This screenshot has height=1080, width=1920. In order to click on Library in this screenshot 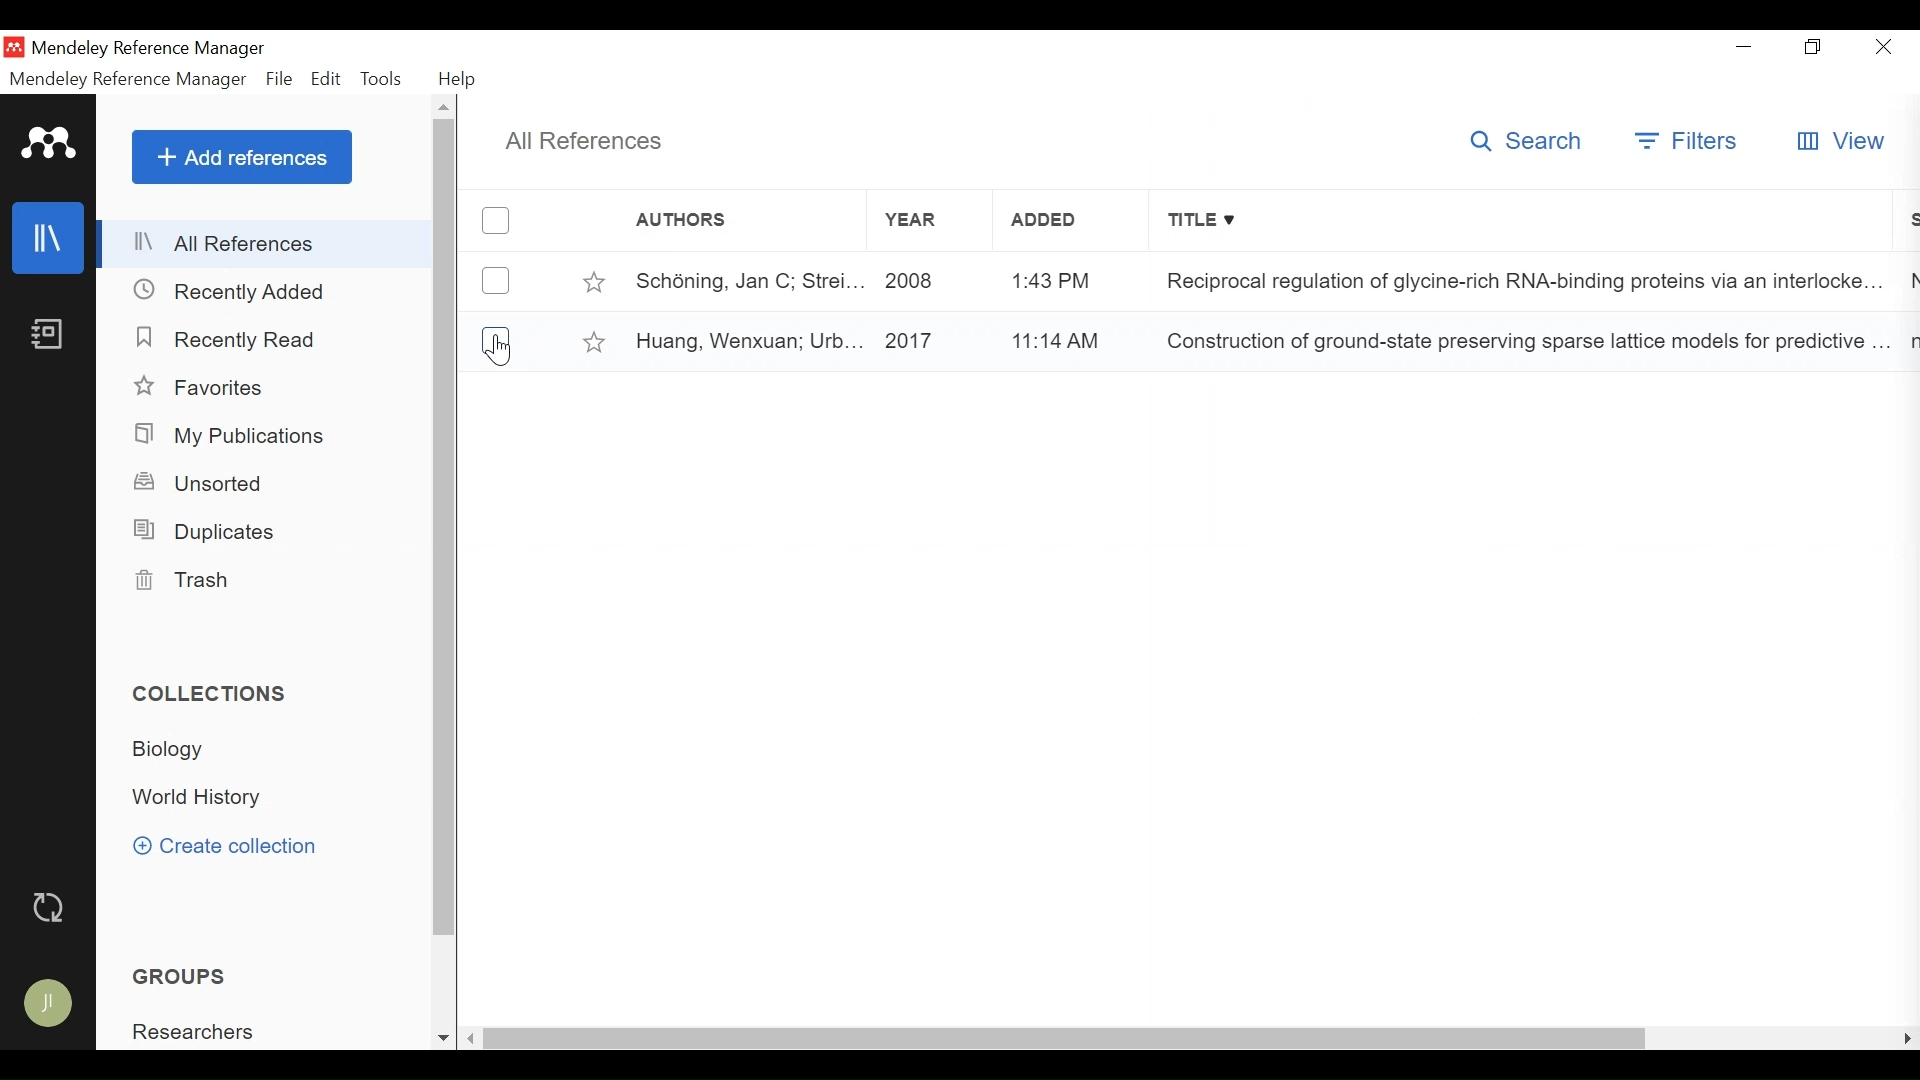, I will do `click(46, 238)`.